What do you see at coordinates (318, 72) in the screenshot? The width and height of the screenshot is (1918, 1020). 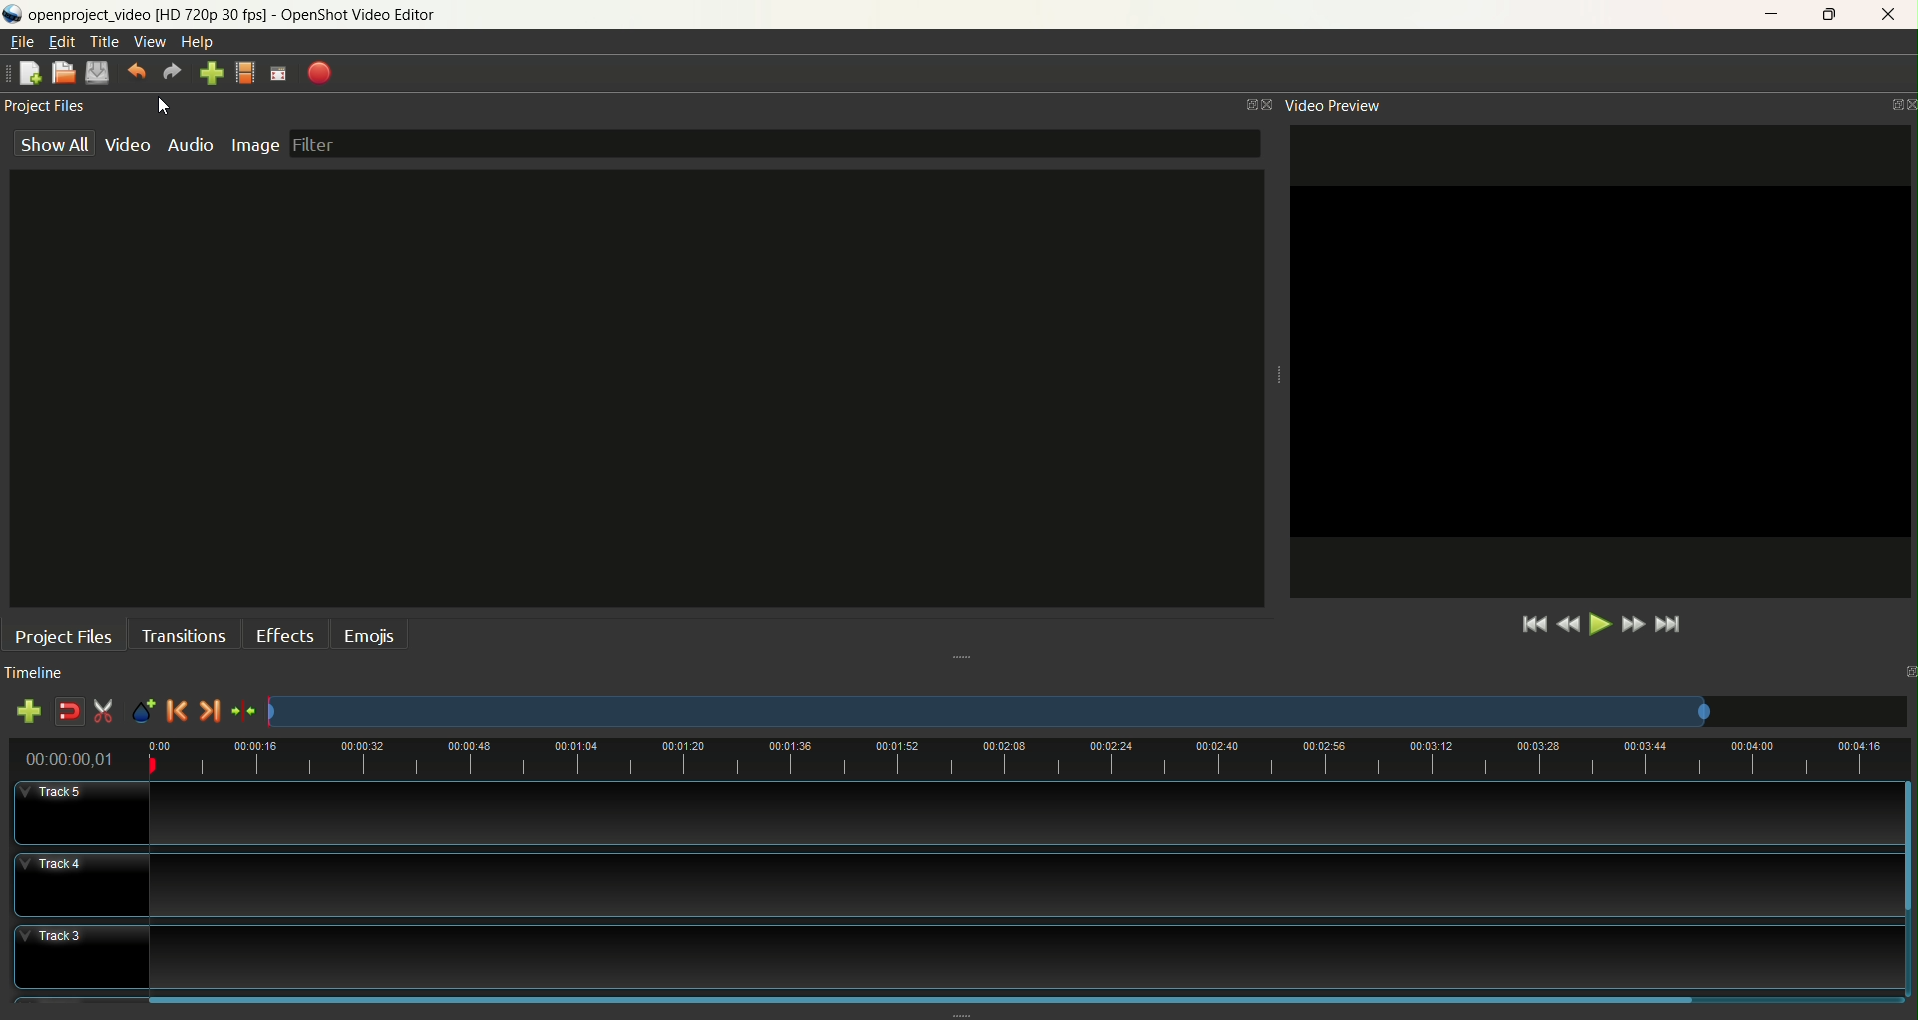 I see `export video` at bounding box center [318, 72].